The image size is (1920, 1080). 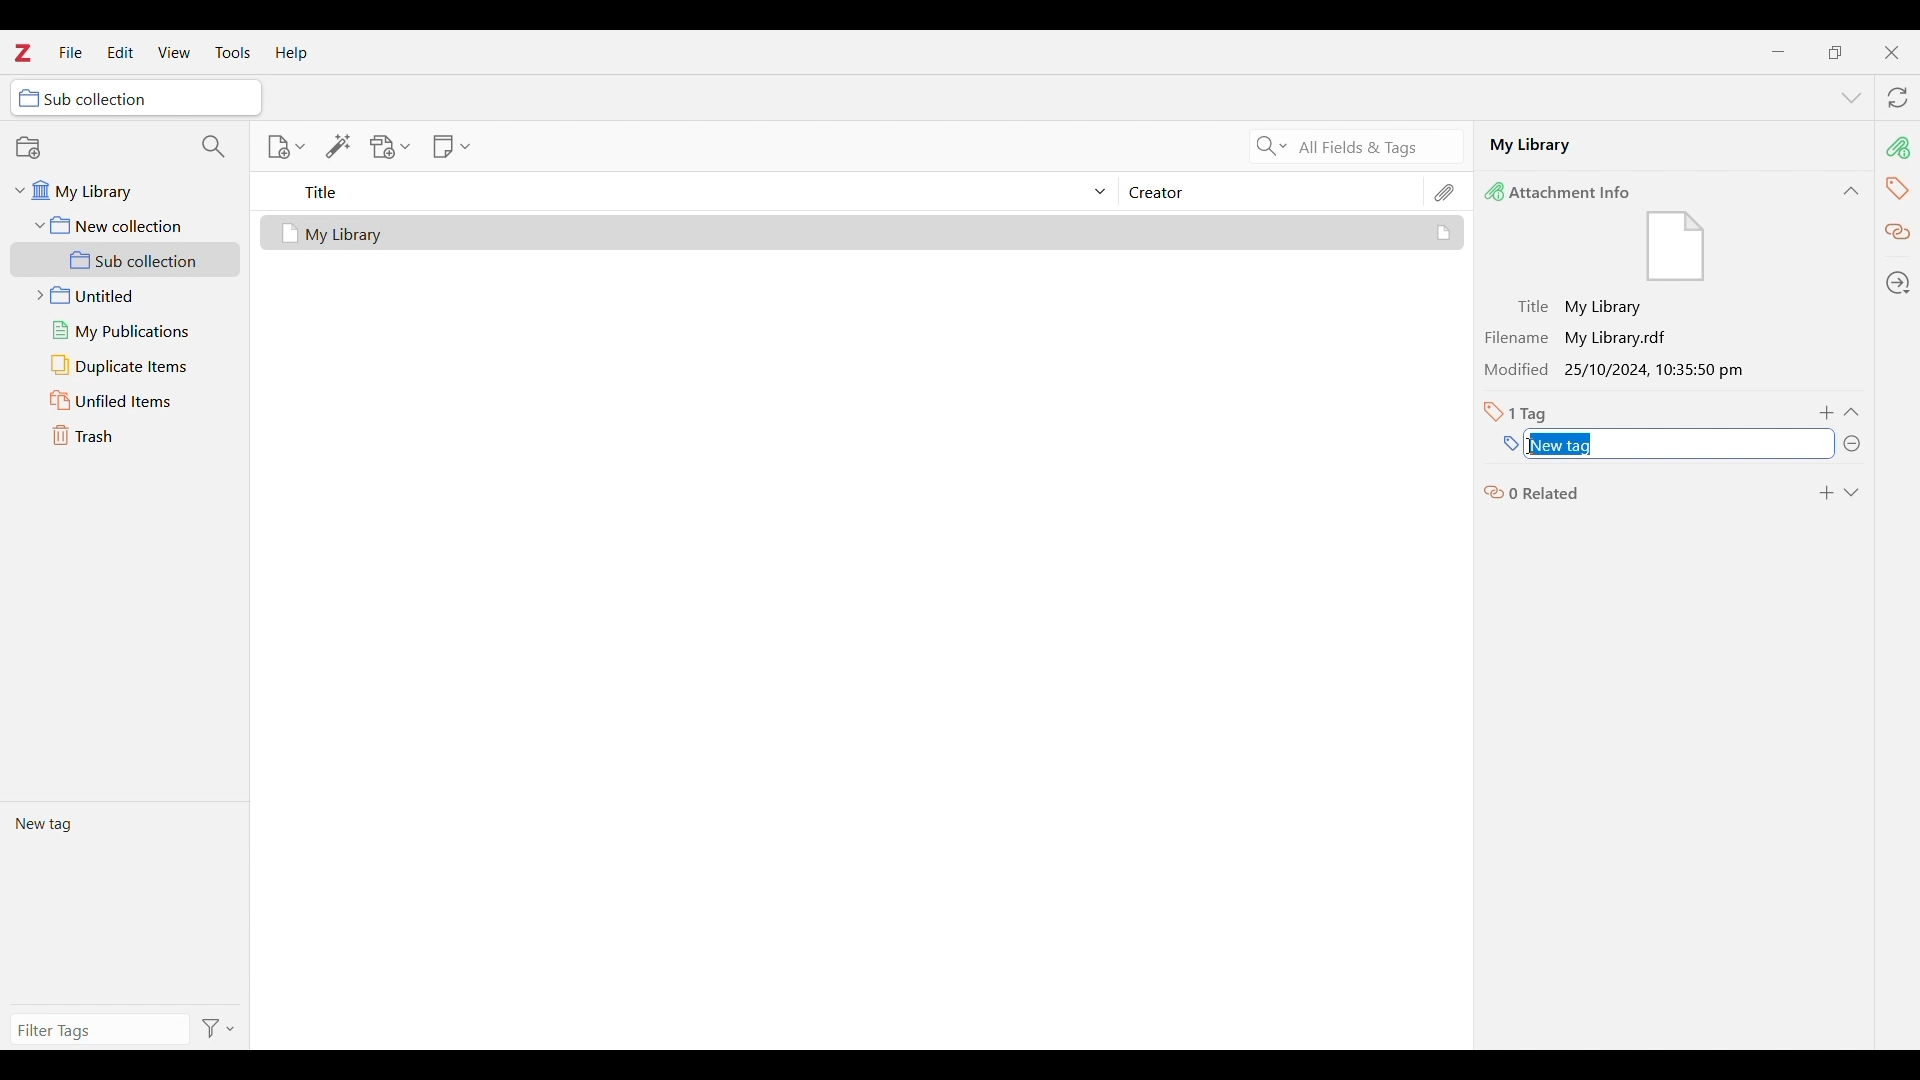 What do you see at coordinates (125, 400) in the screenshot?
I see `Unfiled items folder` at bounding box center [125, 400].